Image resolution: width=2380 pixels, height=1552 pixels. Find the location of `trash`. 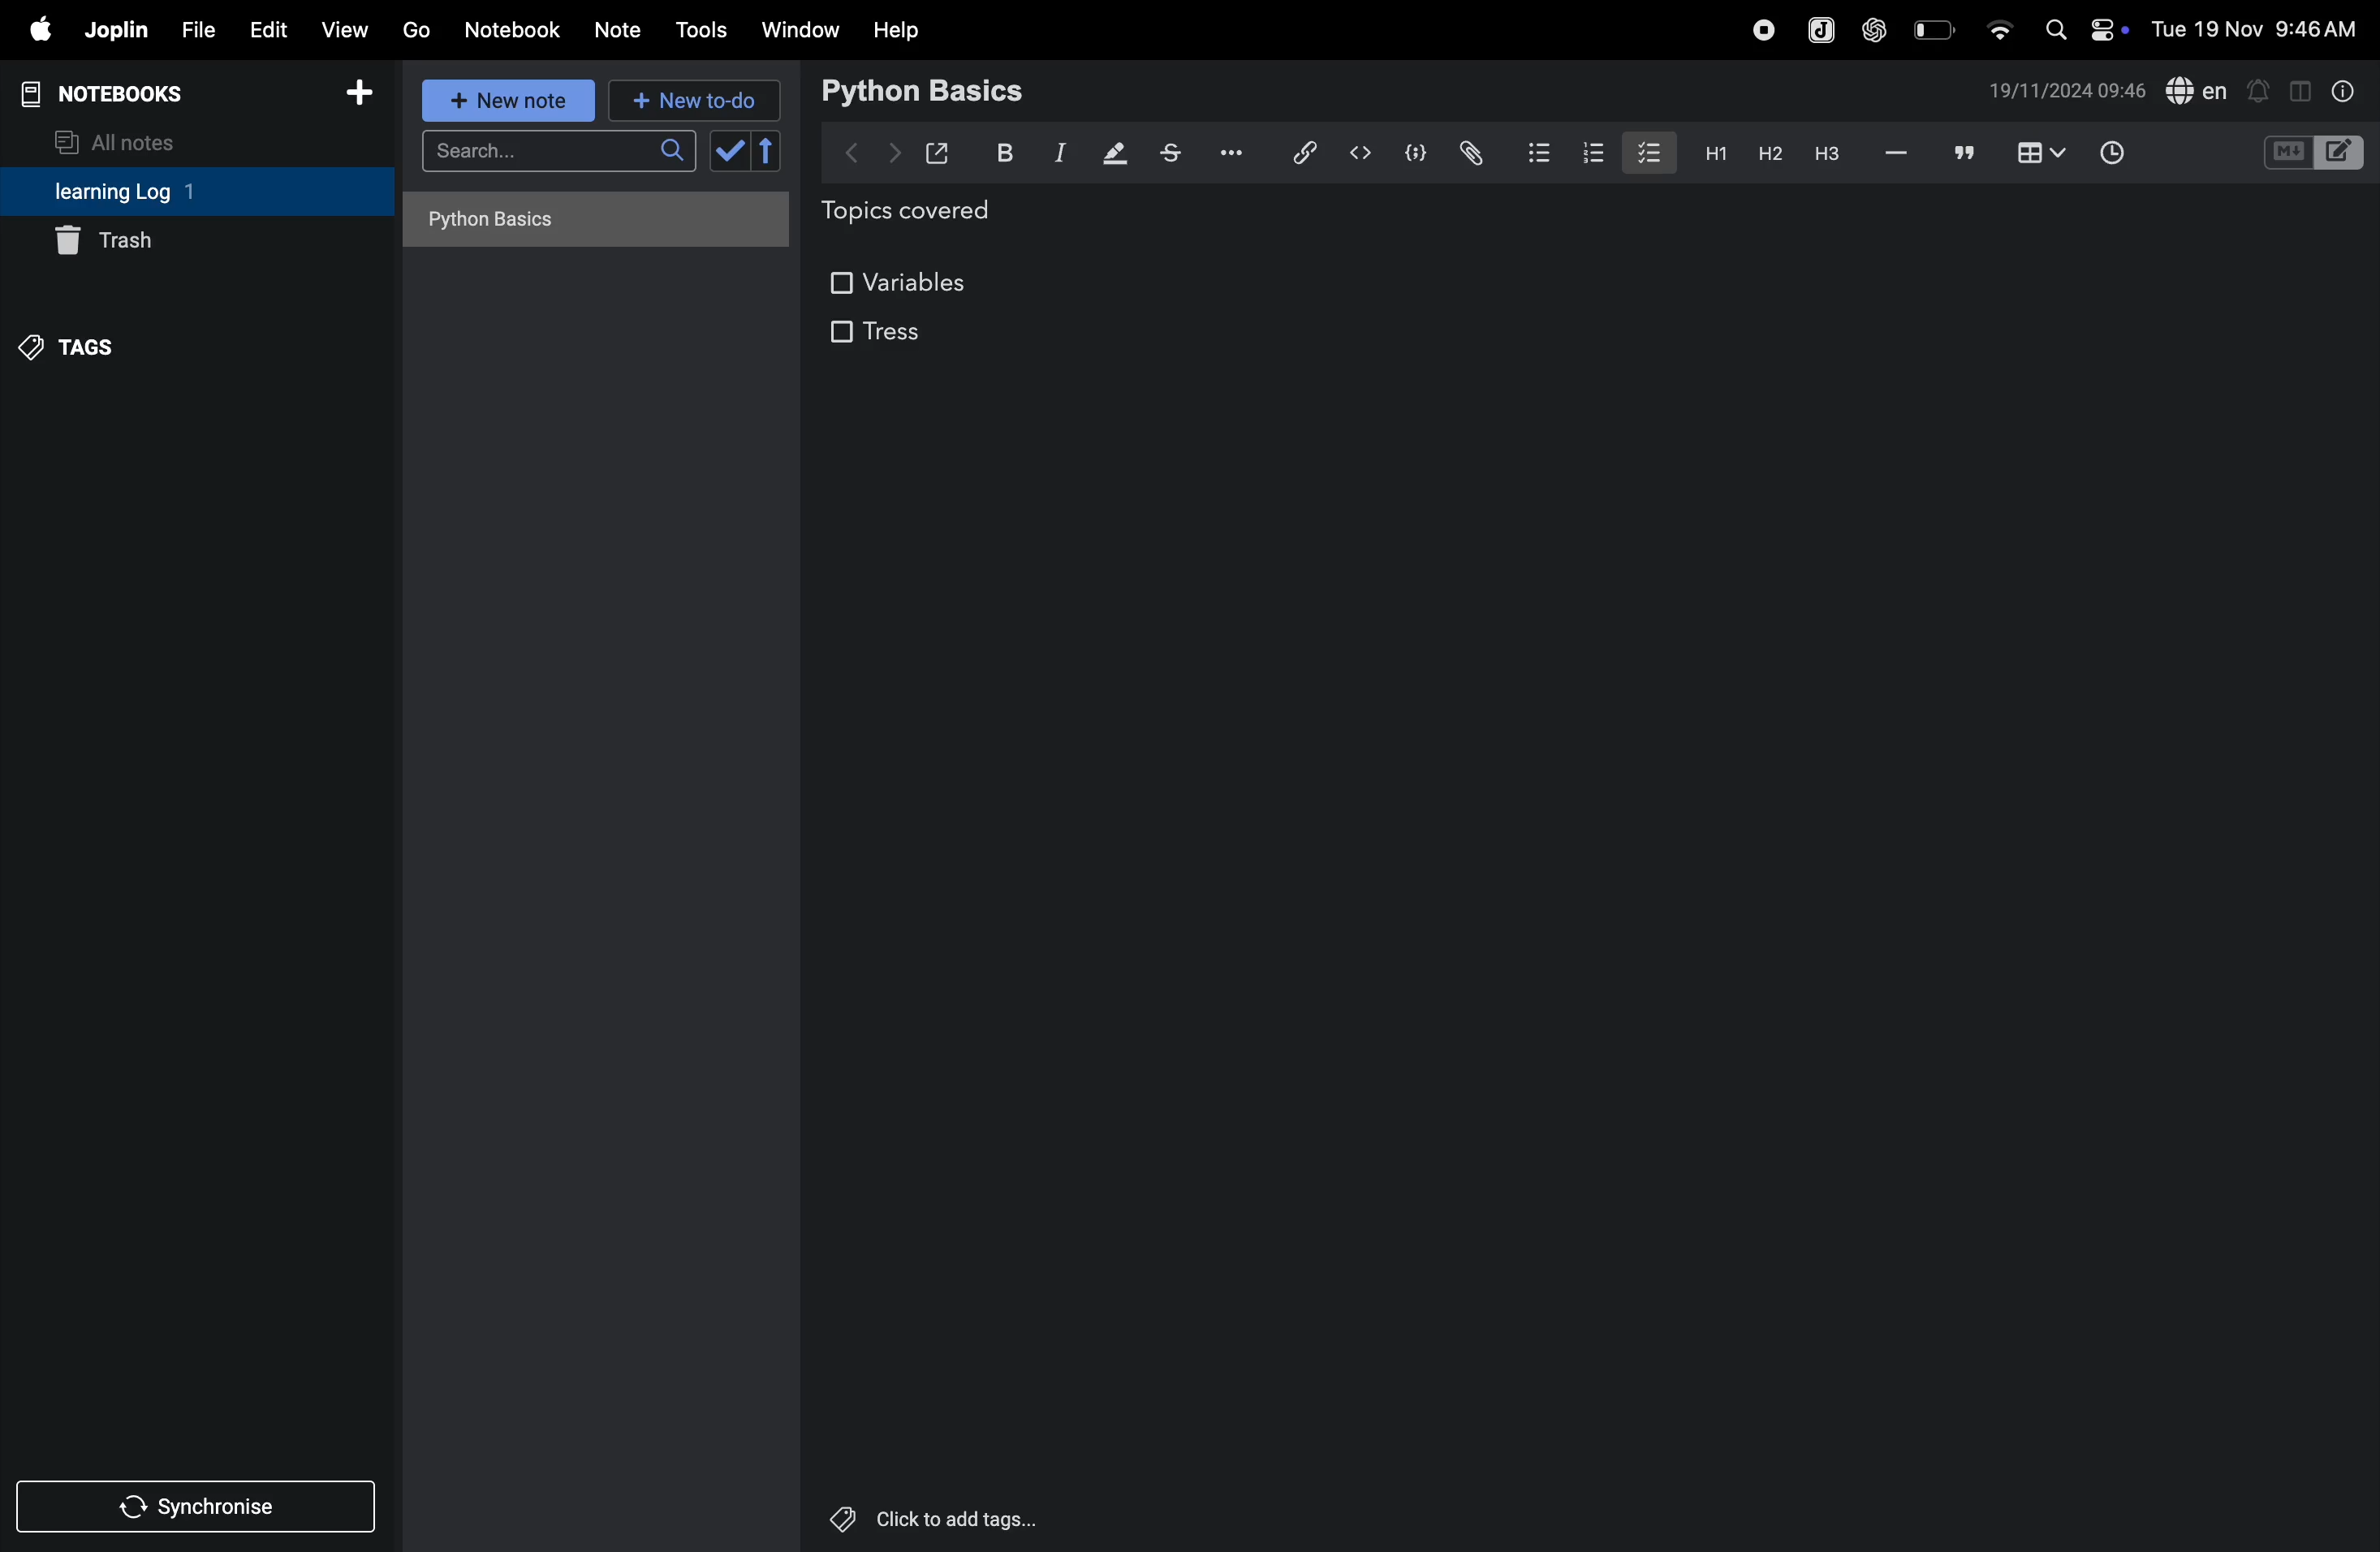

trash is located at coordinates (168, 244).